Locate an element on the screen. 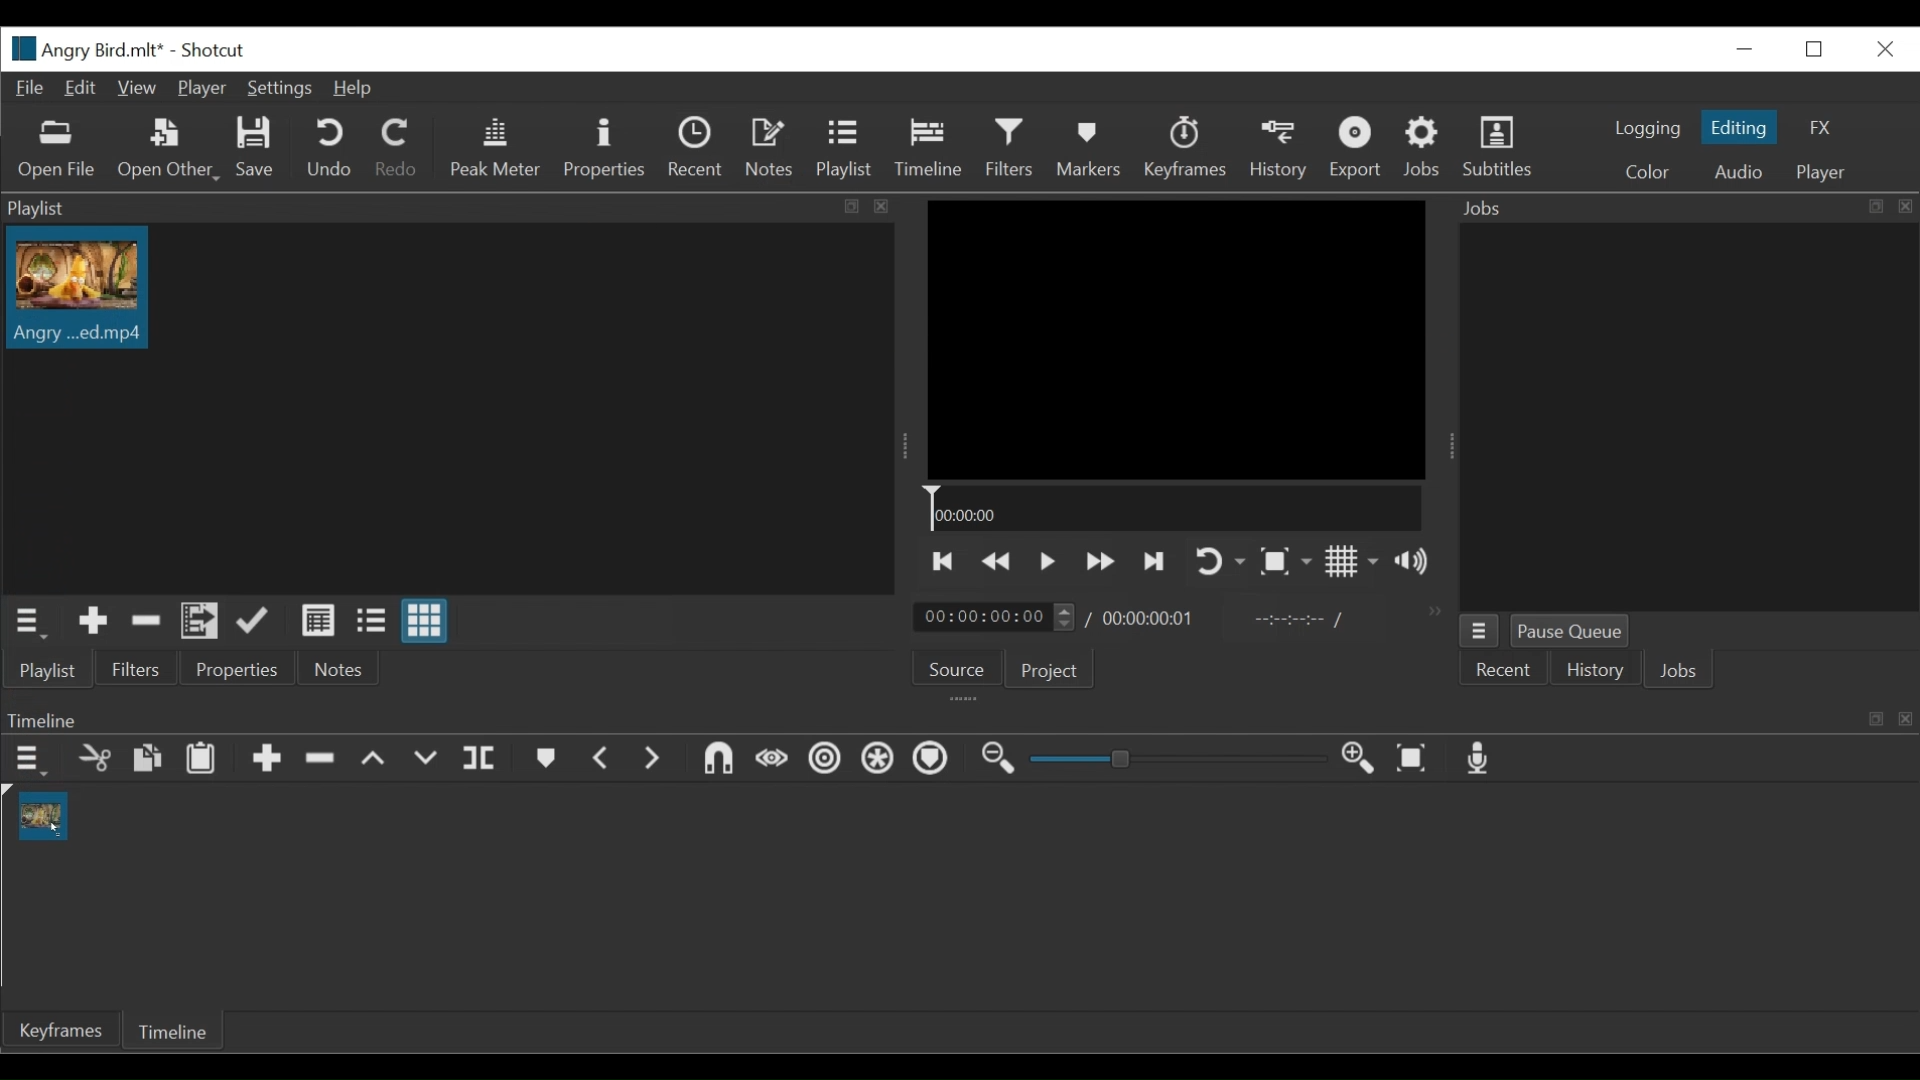 The width and height of the screenshot is (1920, 1080). Zoom timeline out is located at coordinates (998, 759).